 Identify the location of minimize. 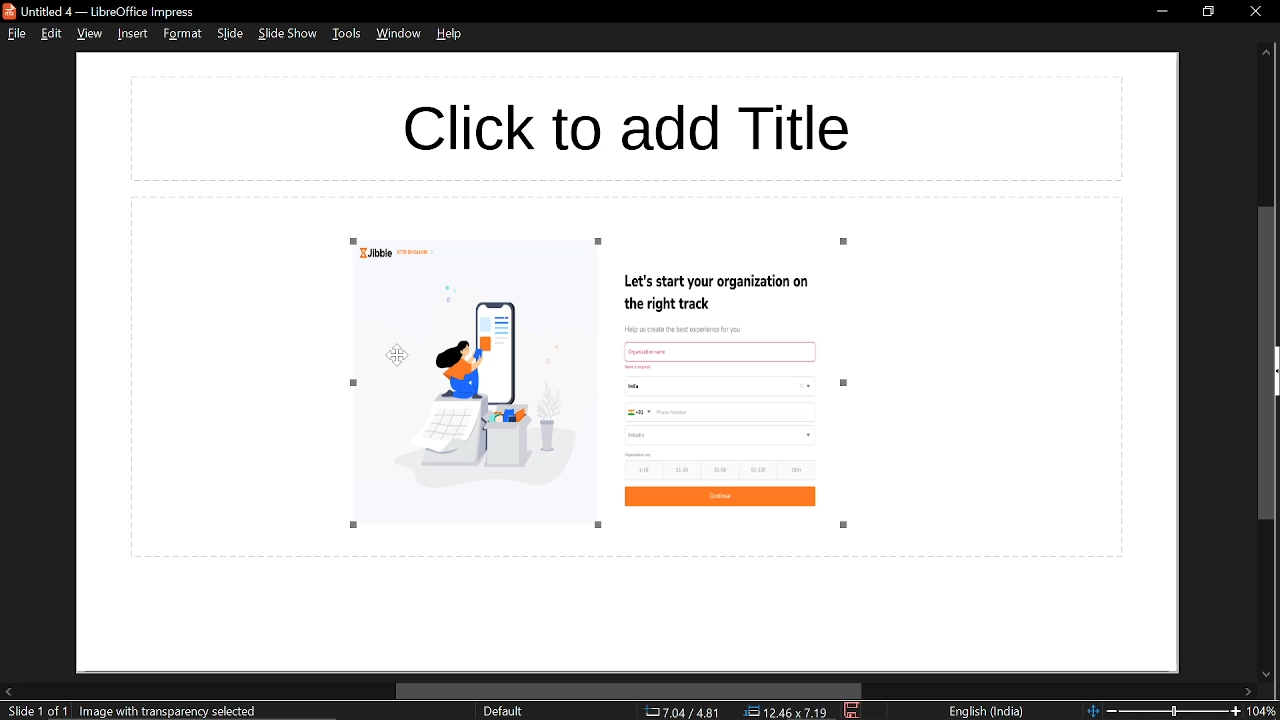
(1162, 11).